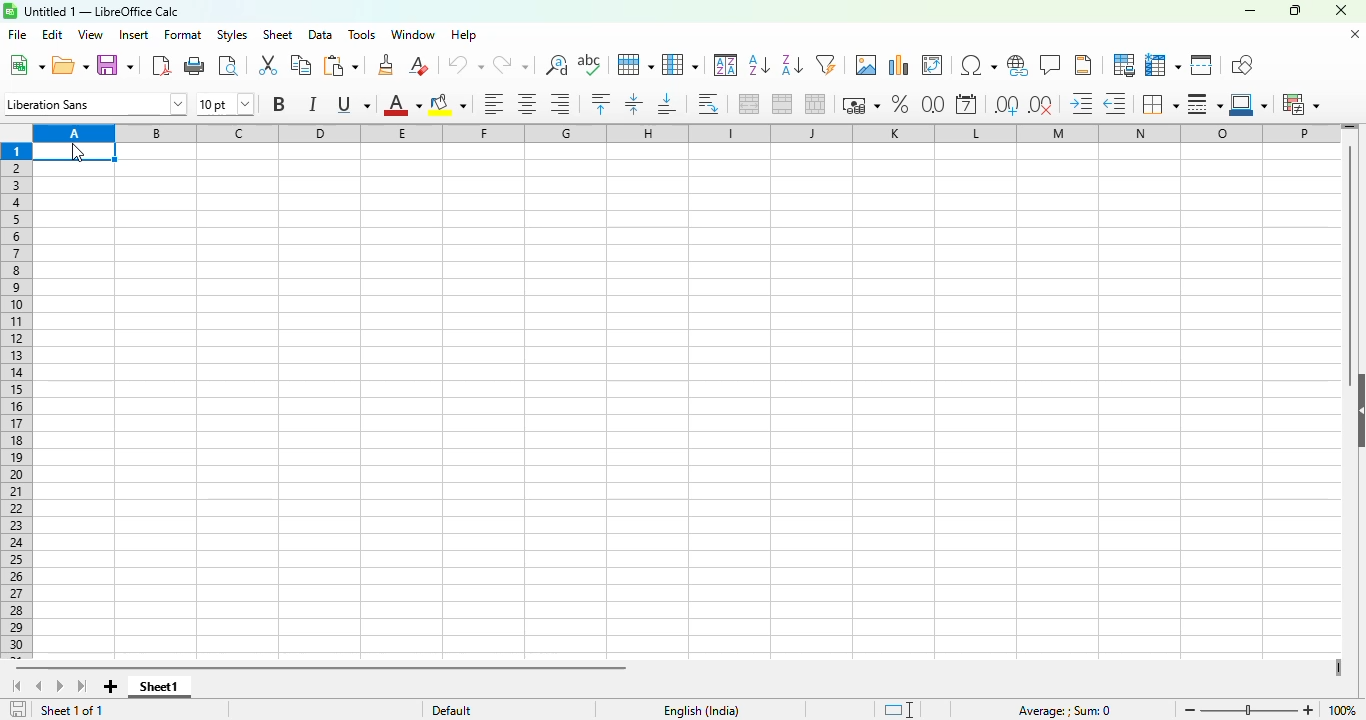  Describe the element at coordinates (96, 104) in the screenshot. I see `font name` at that location.